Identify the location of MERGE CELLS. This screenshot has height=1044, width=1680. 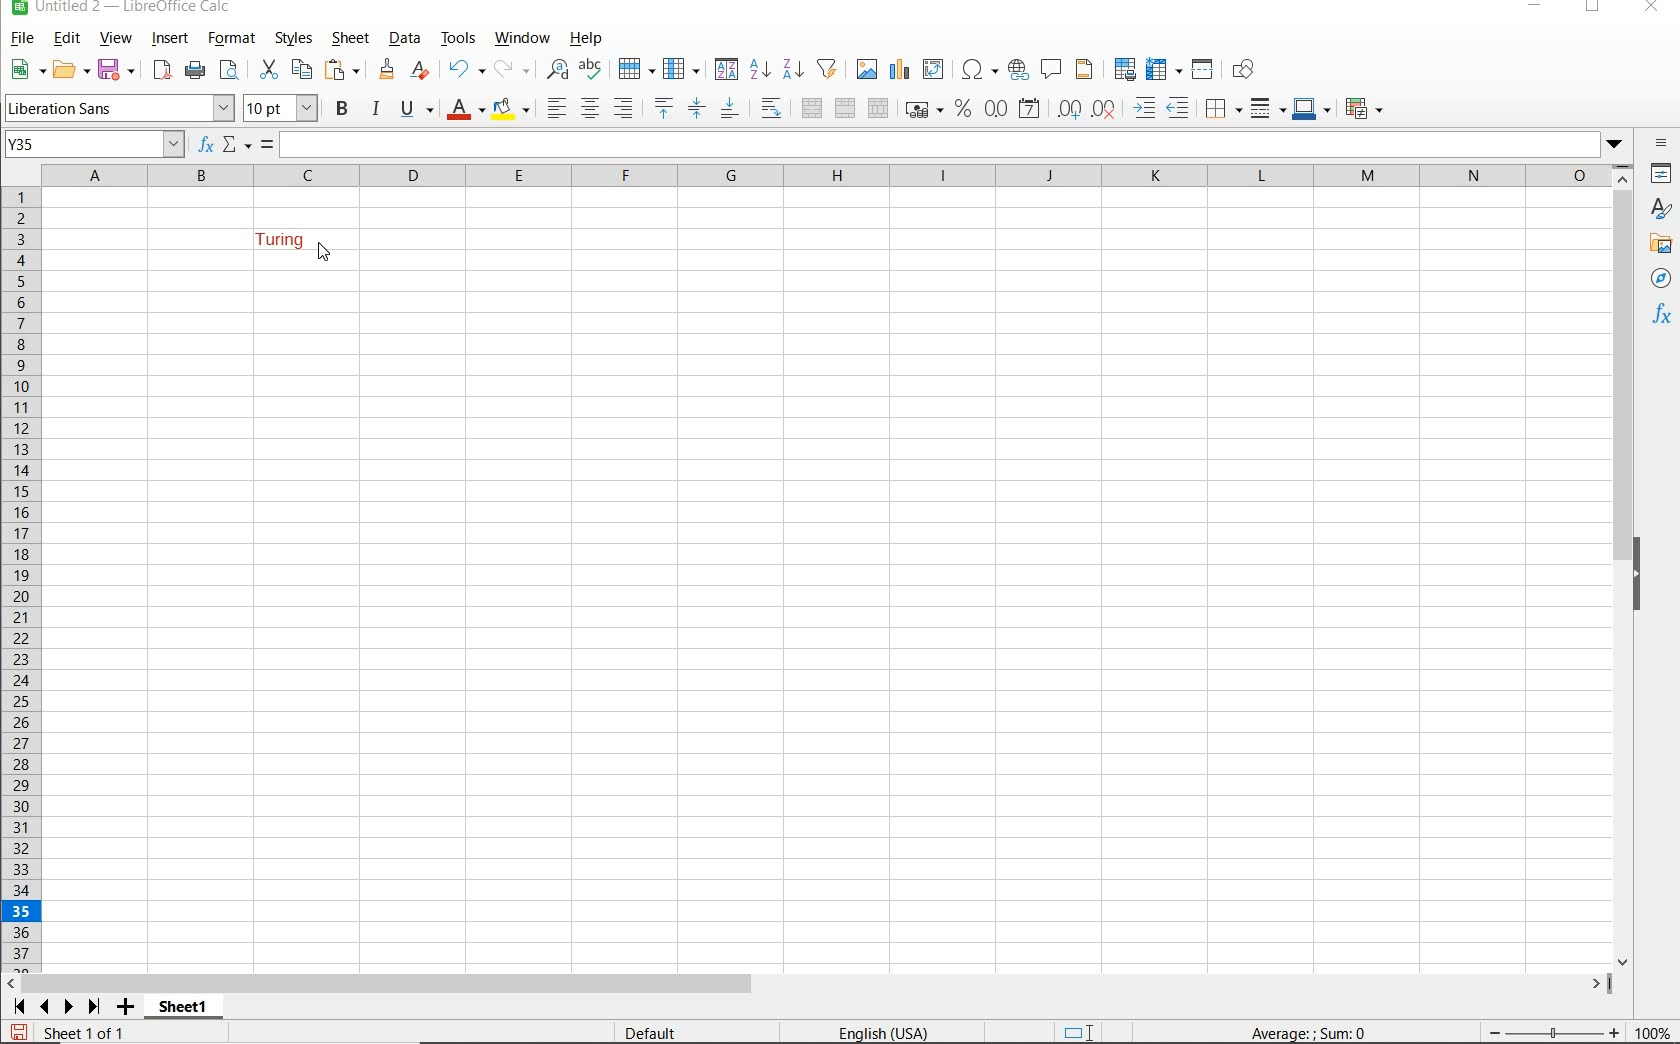
(847, 110).